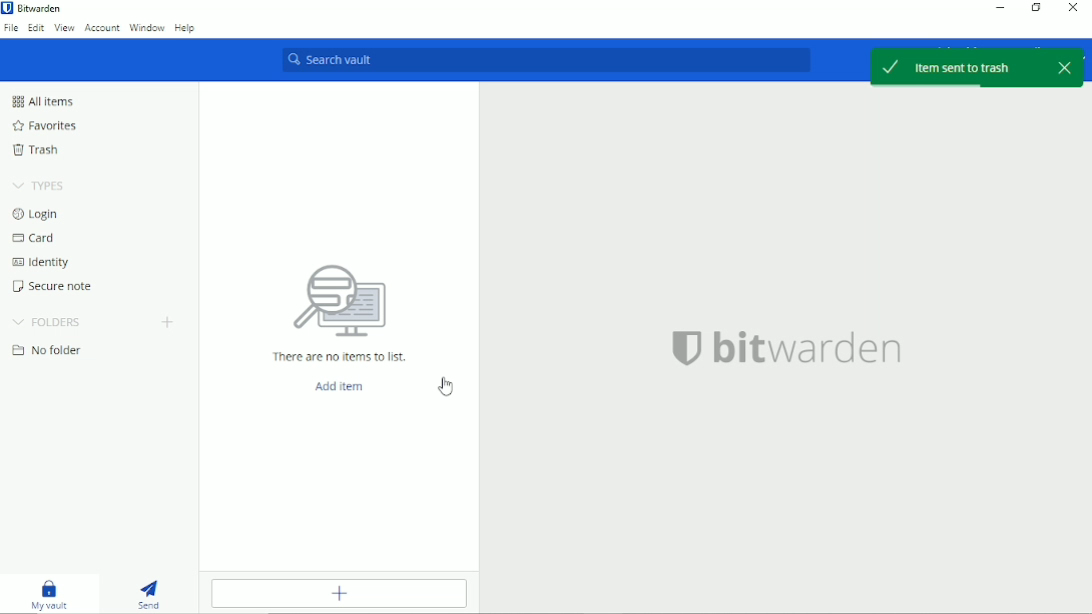 The image size is (1092, 614). What do you see at coordinates (64, 28) in the screenshot?
I see `View` at bounding box center [64, 28].